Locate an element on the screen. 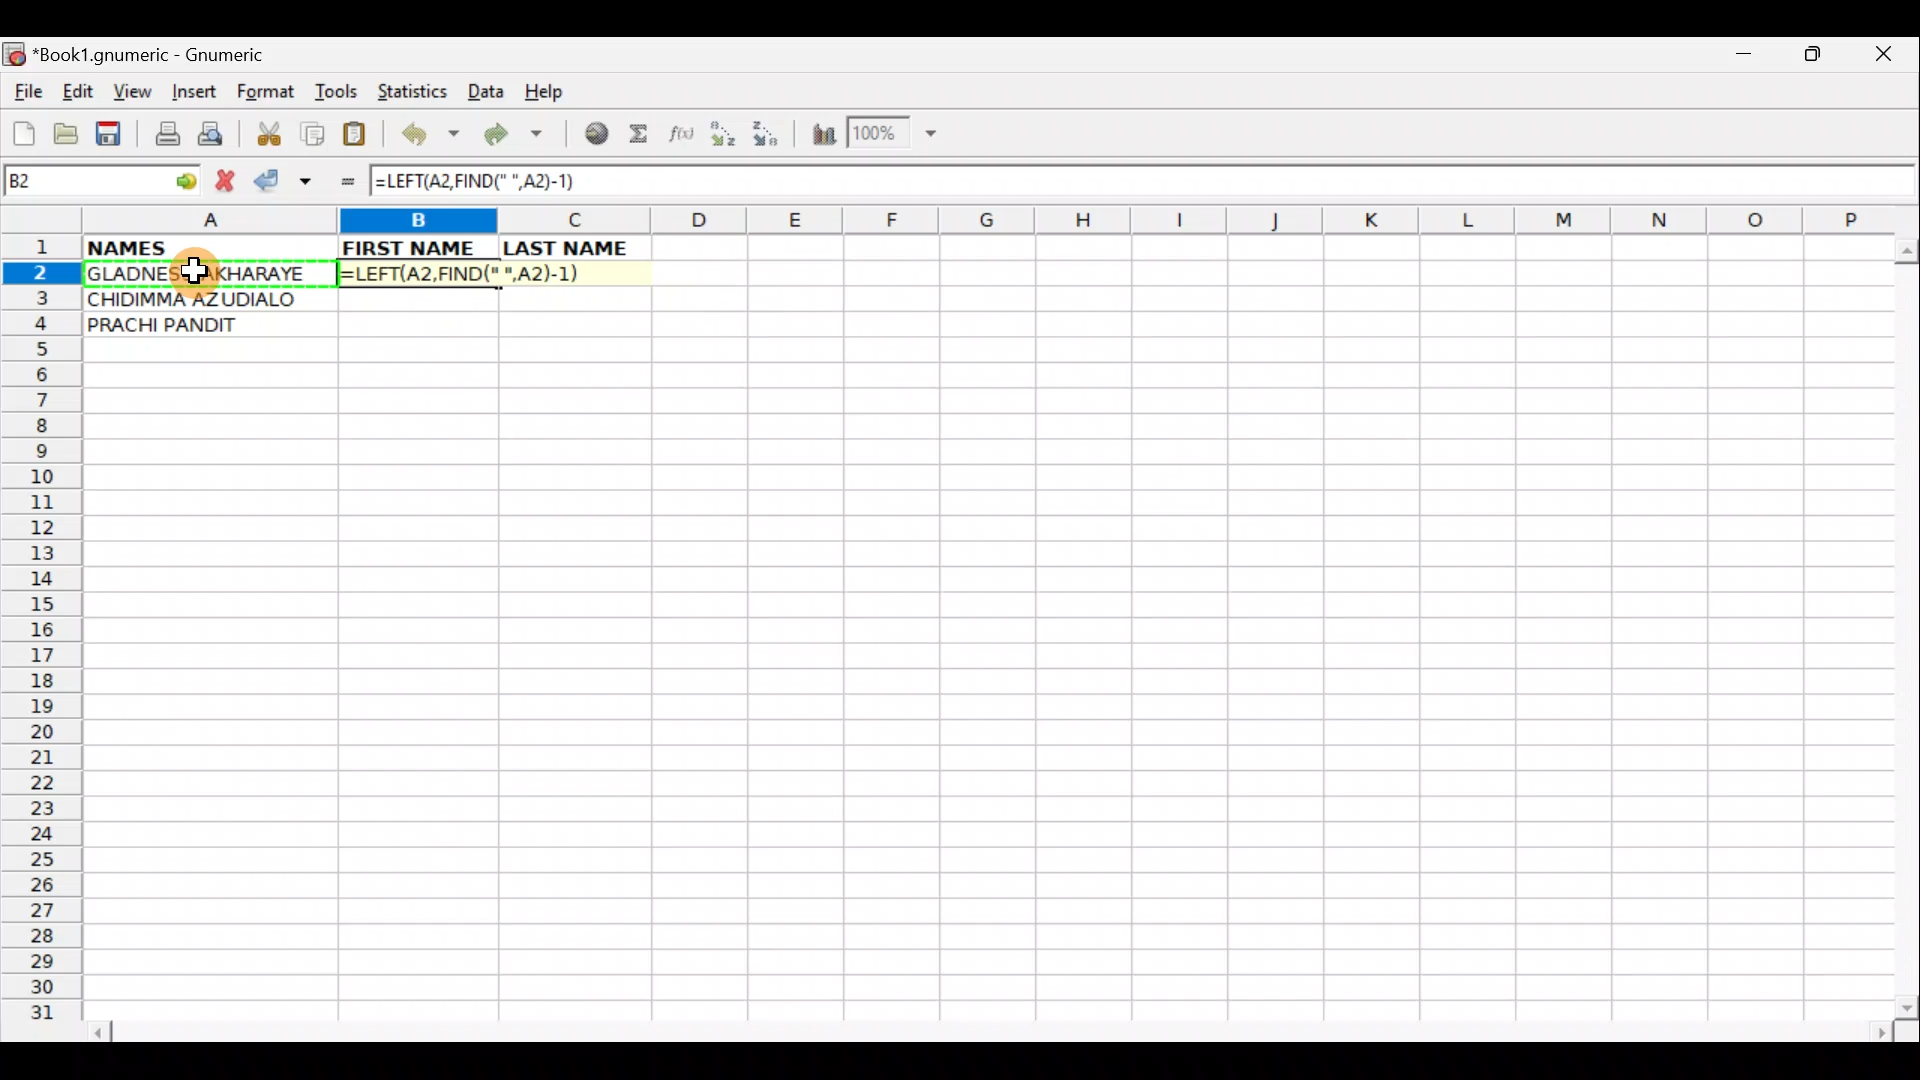 The image size is (1920, 1080). Formula bar is located at coordinates (1248, 182).